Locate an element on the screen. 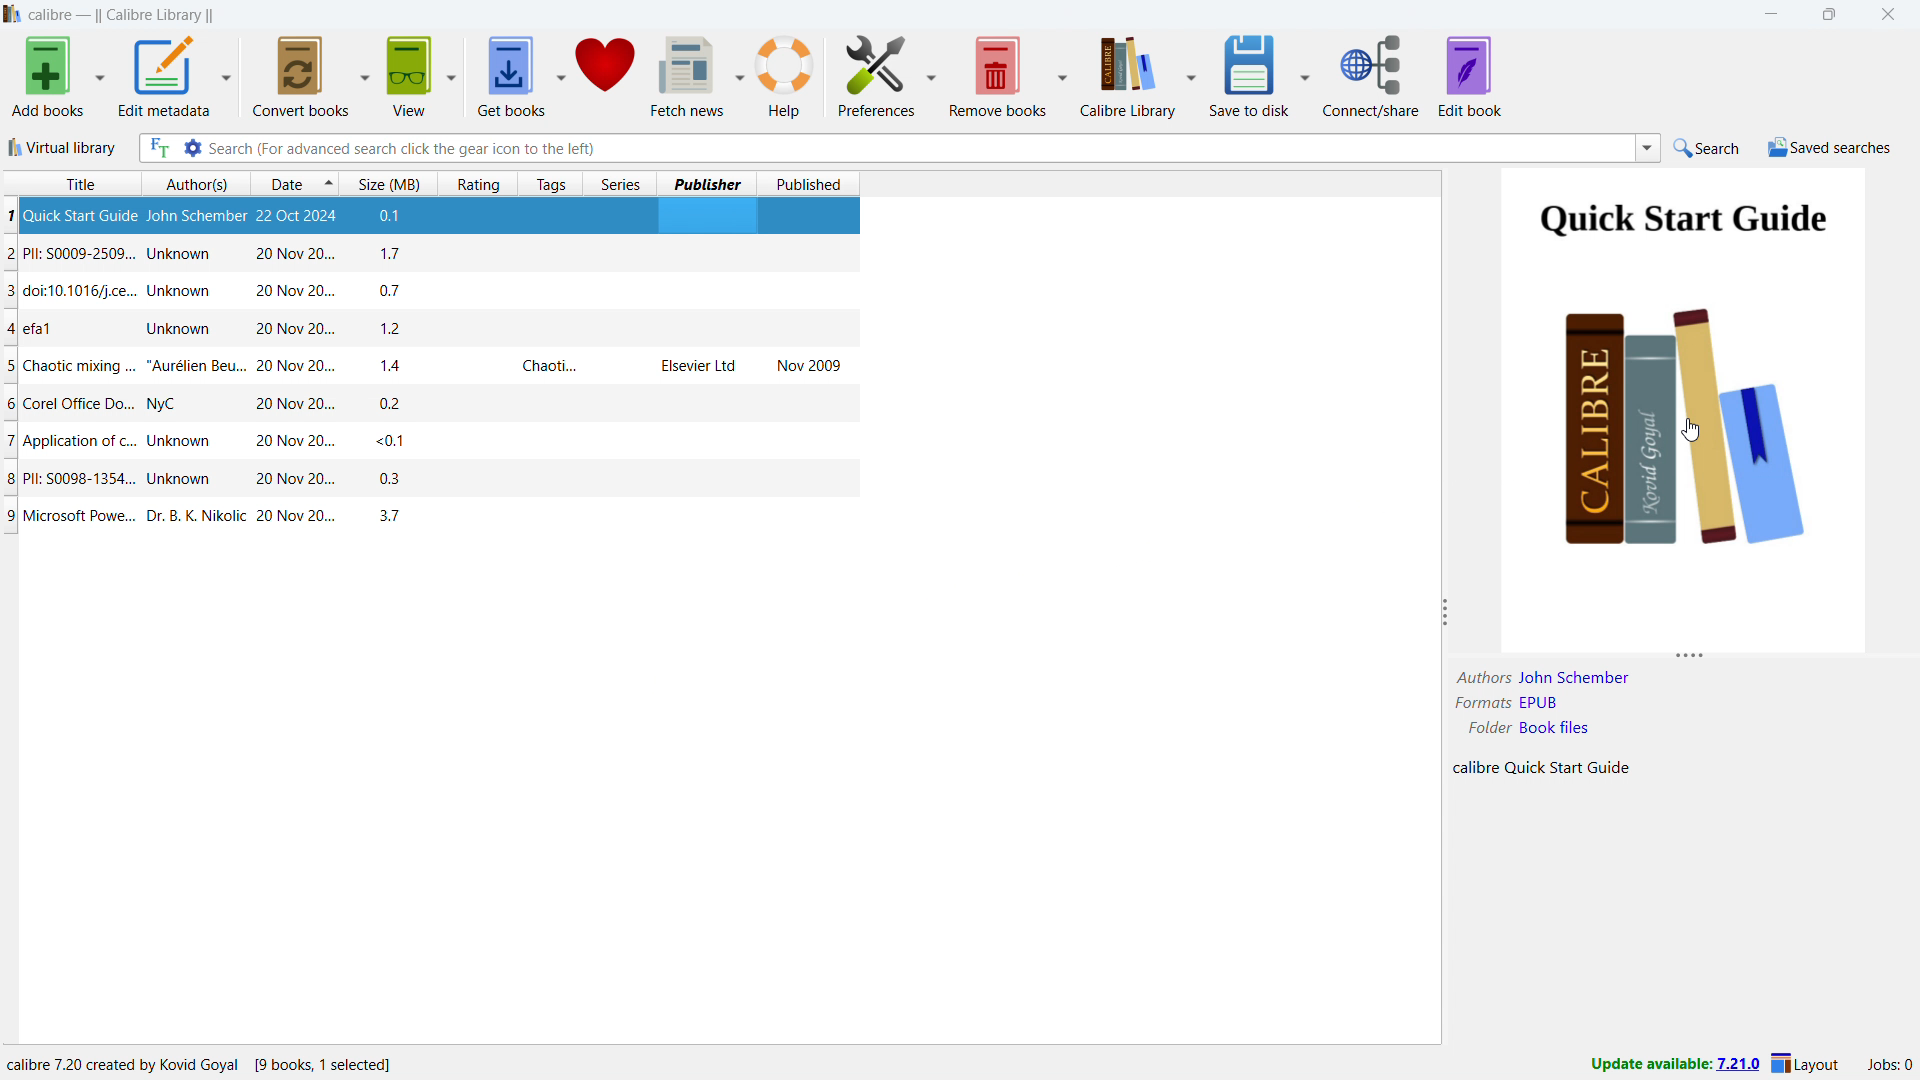  fetch news options is located at coordinates (739, 76).